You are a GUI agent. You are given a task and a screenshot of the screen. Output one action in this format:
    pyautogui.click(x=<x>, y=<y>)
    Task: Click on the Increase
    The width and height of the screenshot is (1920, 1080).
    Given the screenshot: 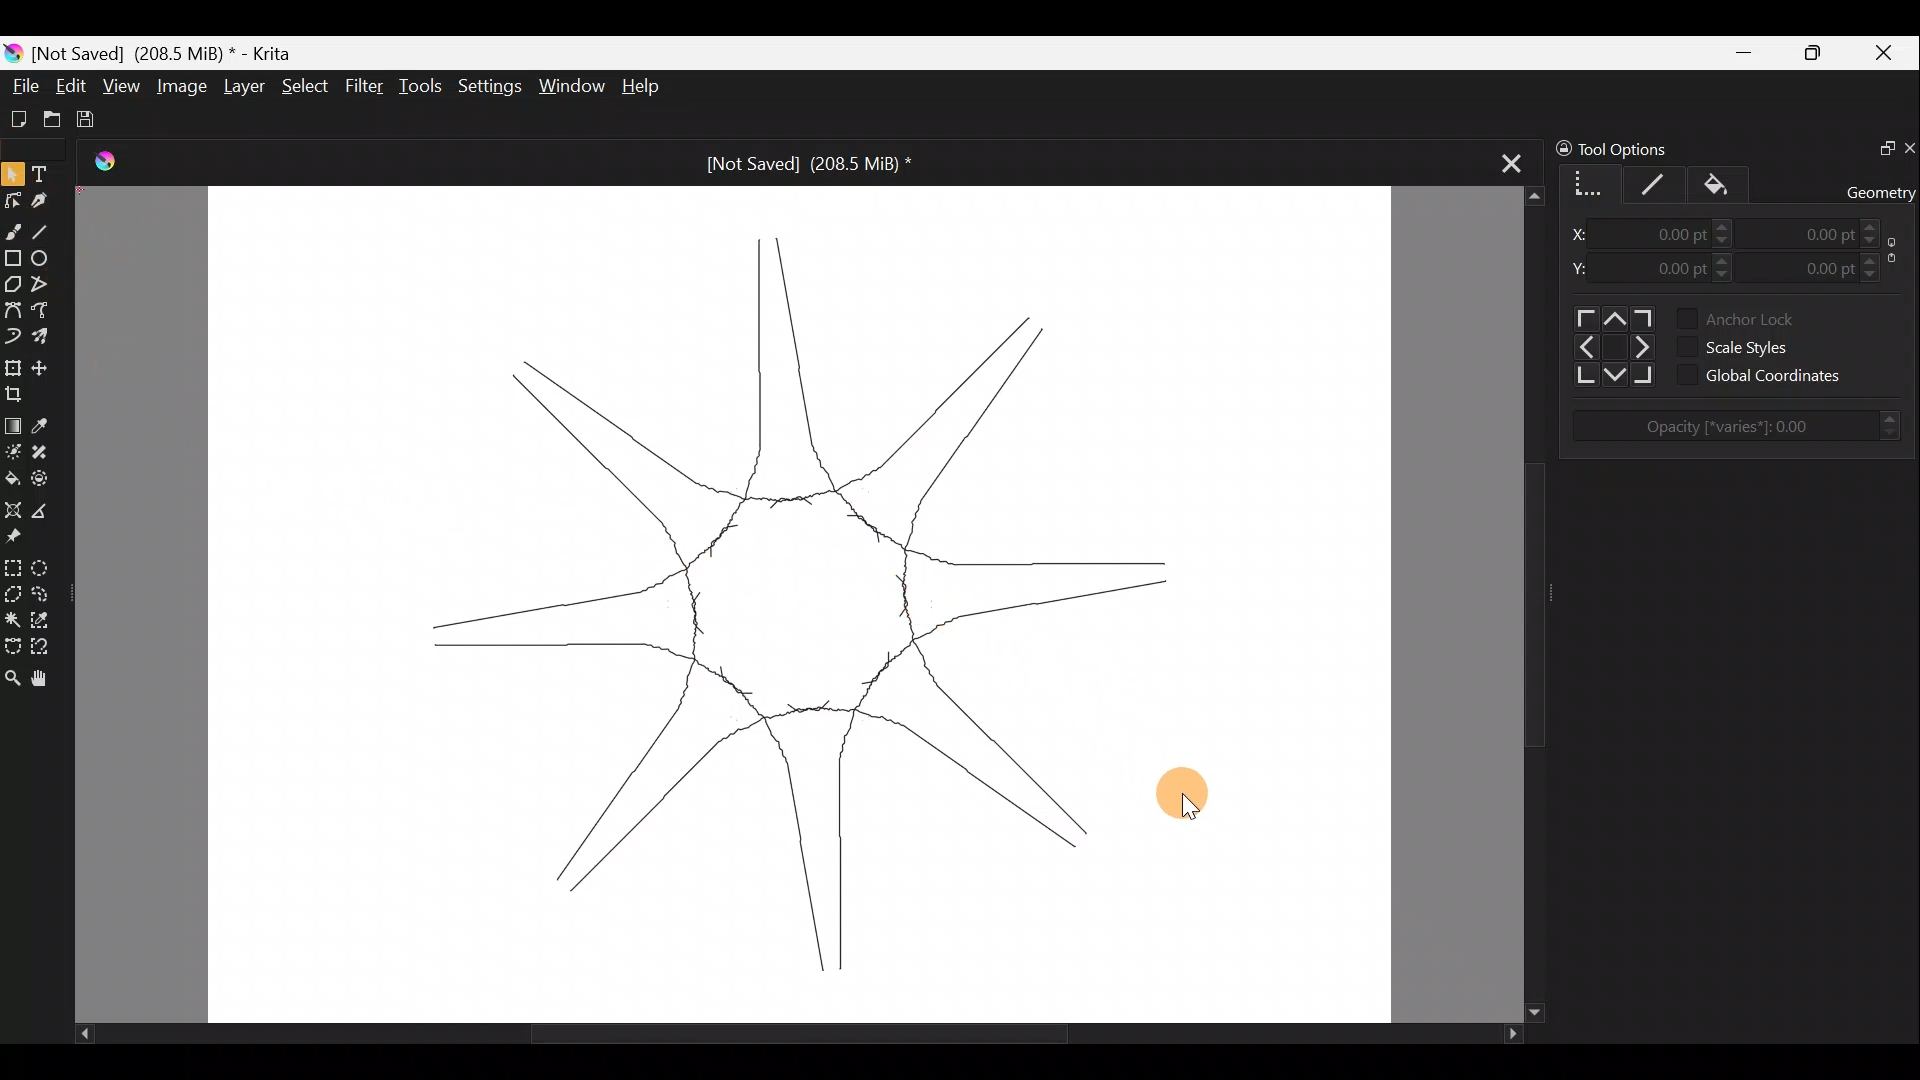 What is the action you would take?
    pyautogui.click(x=1723, y=225)
    